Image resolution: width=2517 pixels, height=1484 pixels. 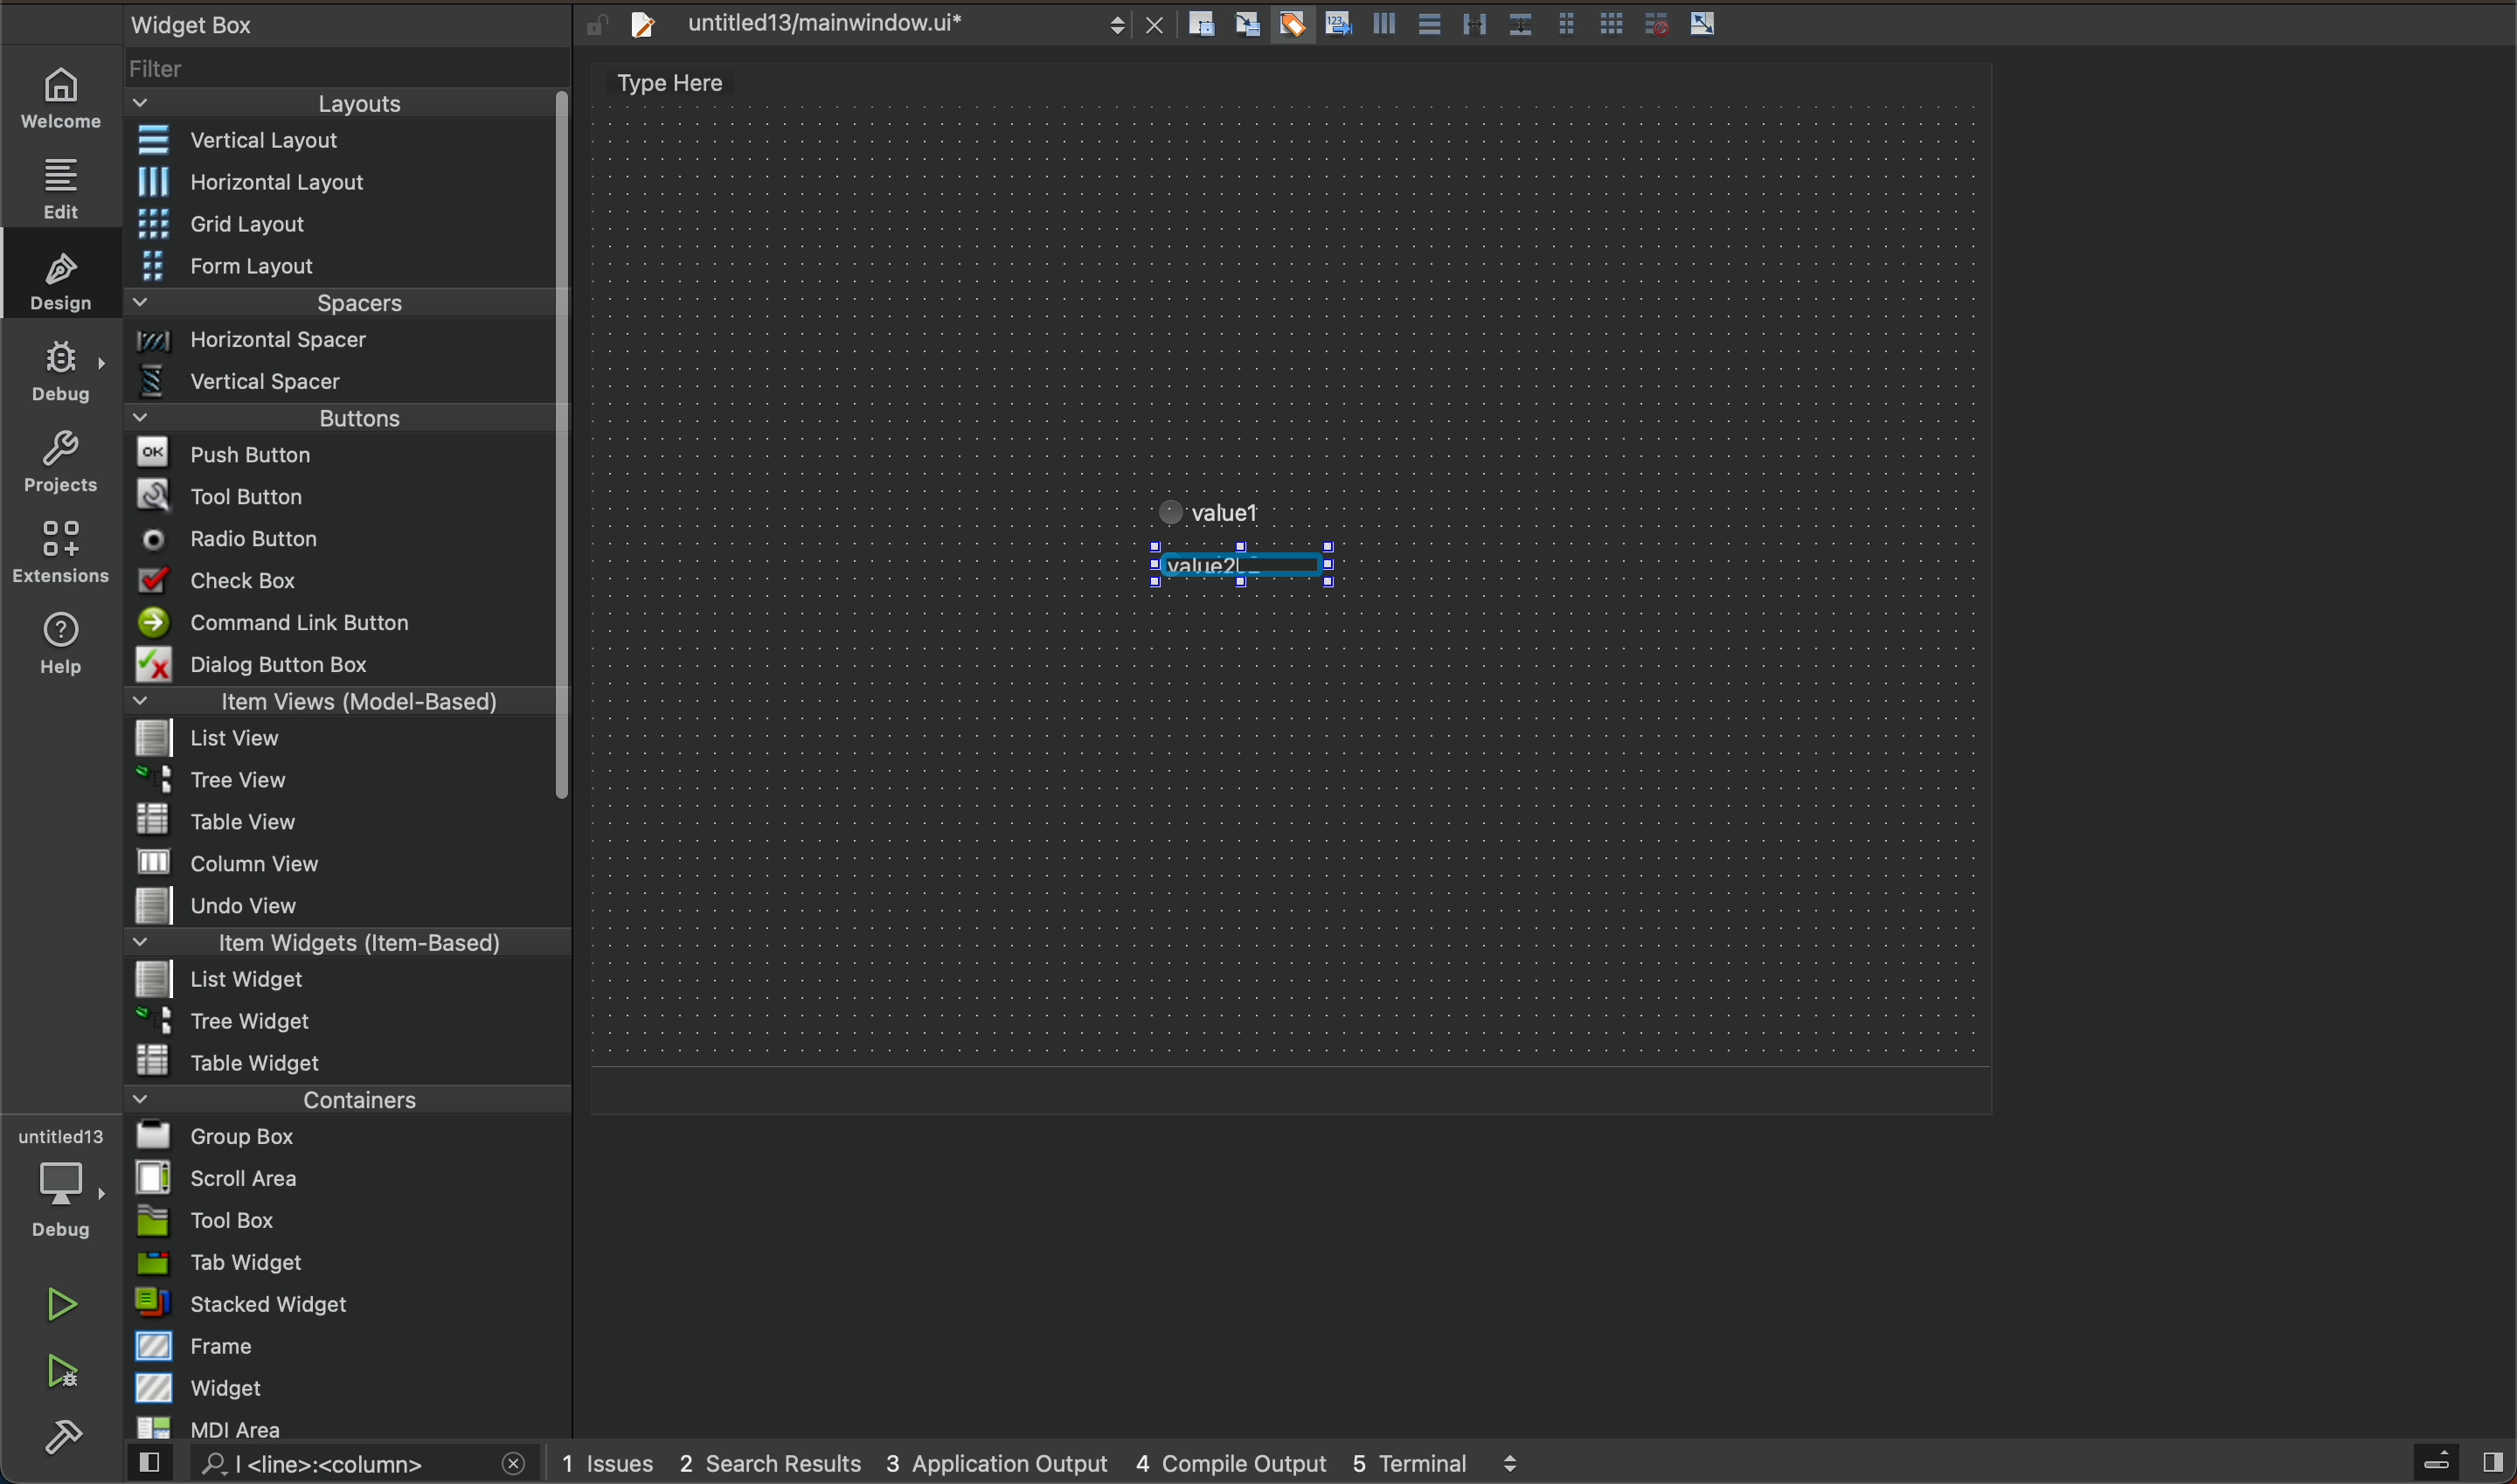 I want to click on projects, so click(x=60, y=466).